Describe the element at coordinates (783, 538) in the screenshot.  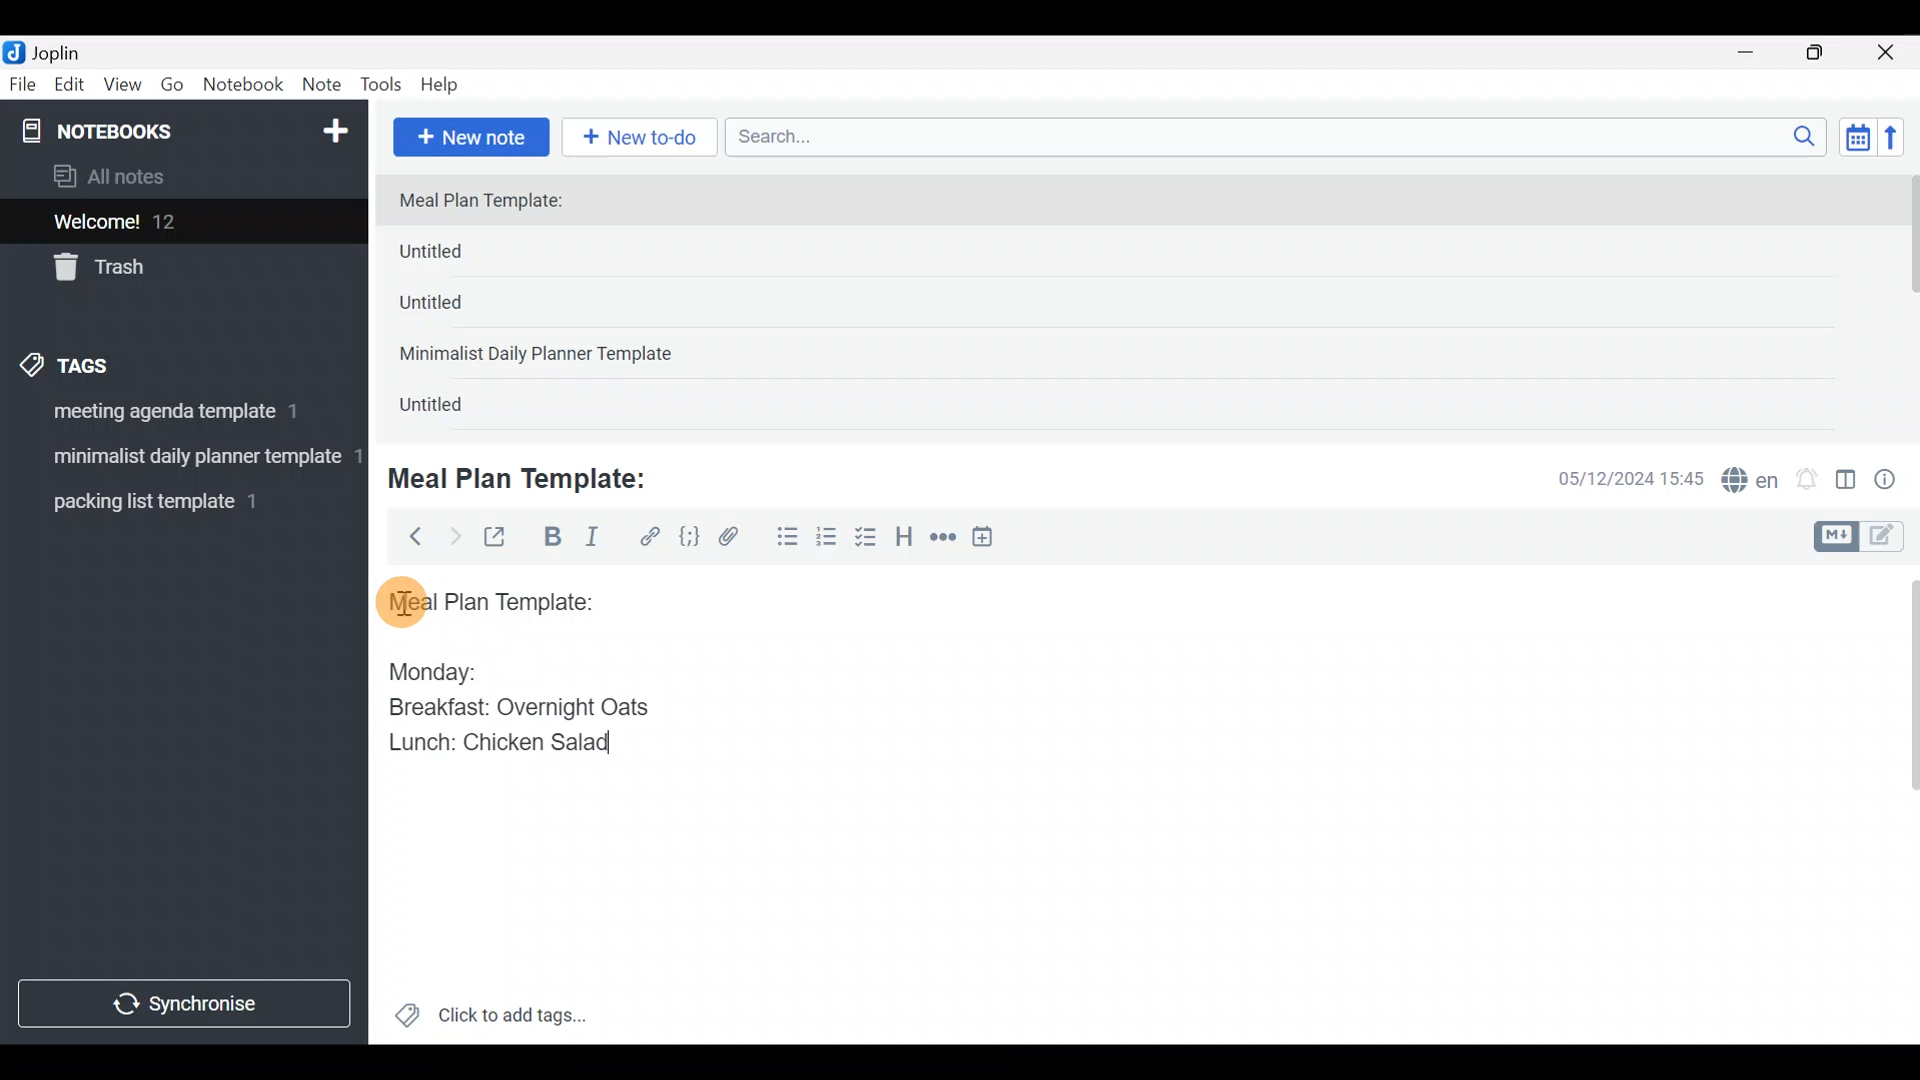
I see `Bulleted list` at that location.